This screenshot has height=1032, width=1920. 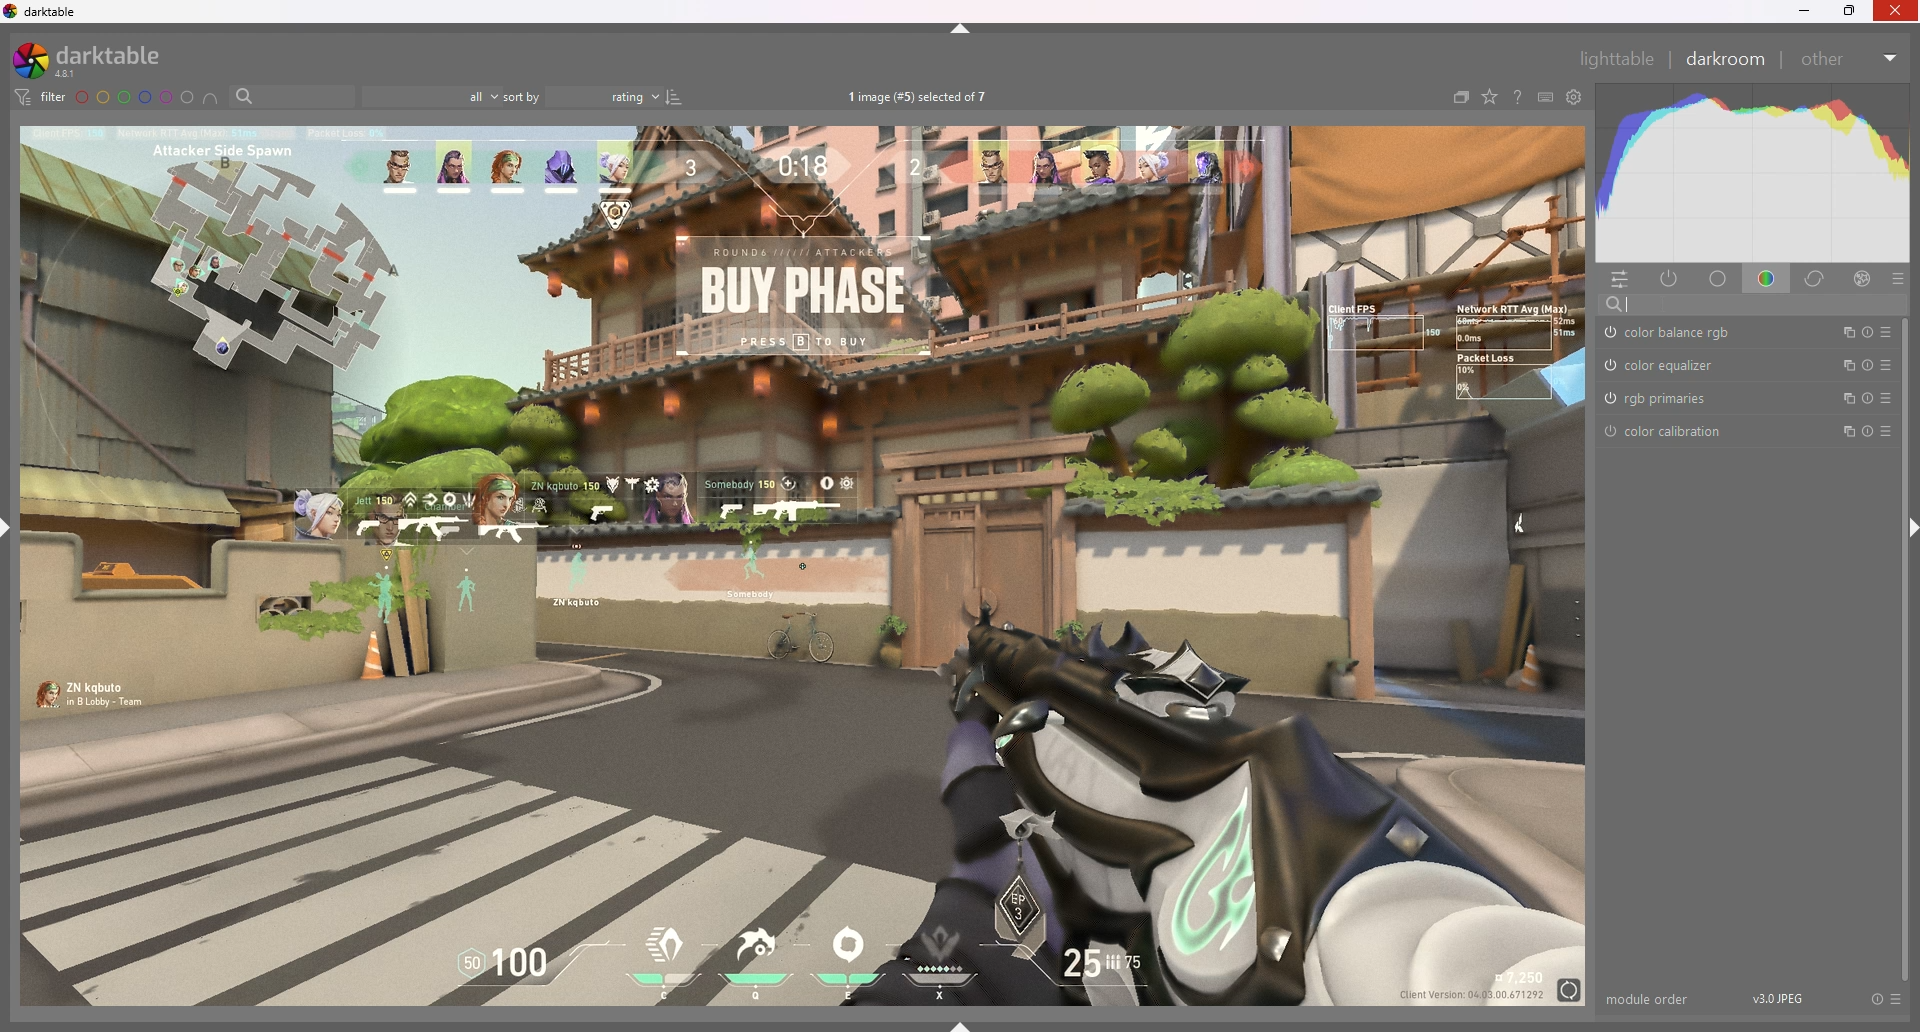 What do you see at coordinates (920, 98) in the screenshot?
I see `images selected` at bounding box center [920, 98].